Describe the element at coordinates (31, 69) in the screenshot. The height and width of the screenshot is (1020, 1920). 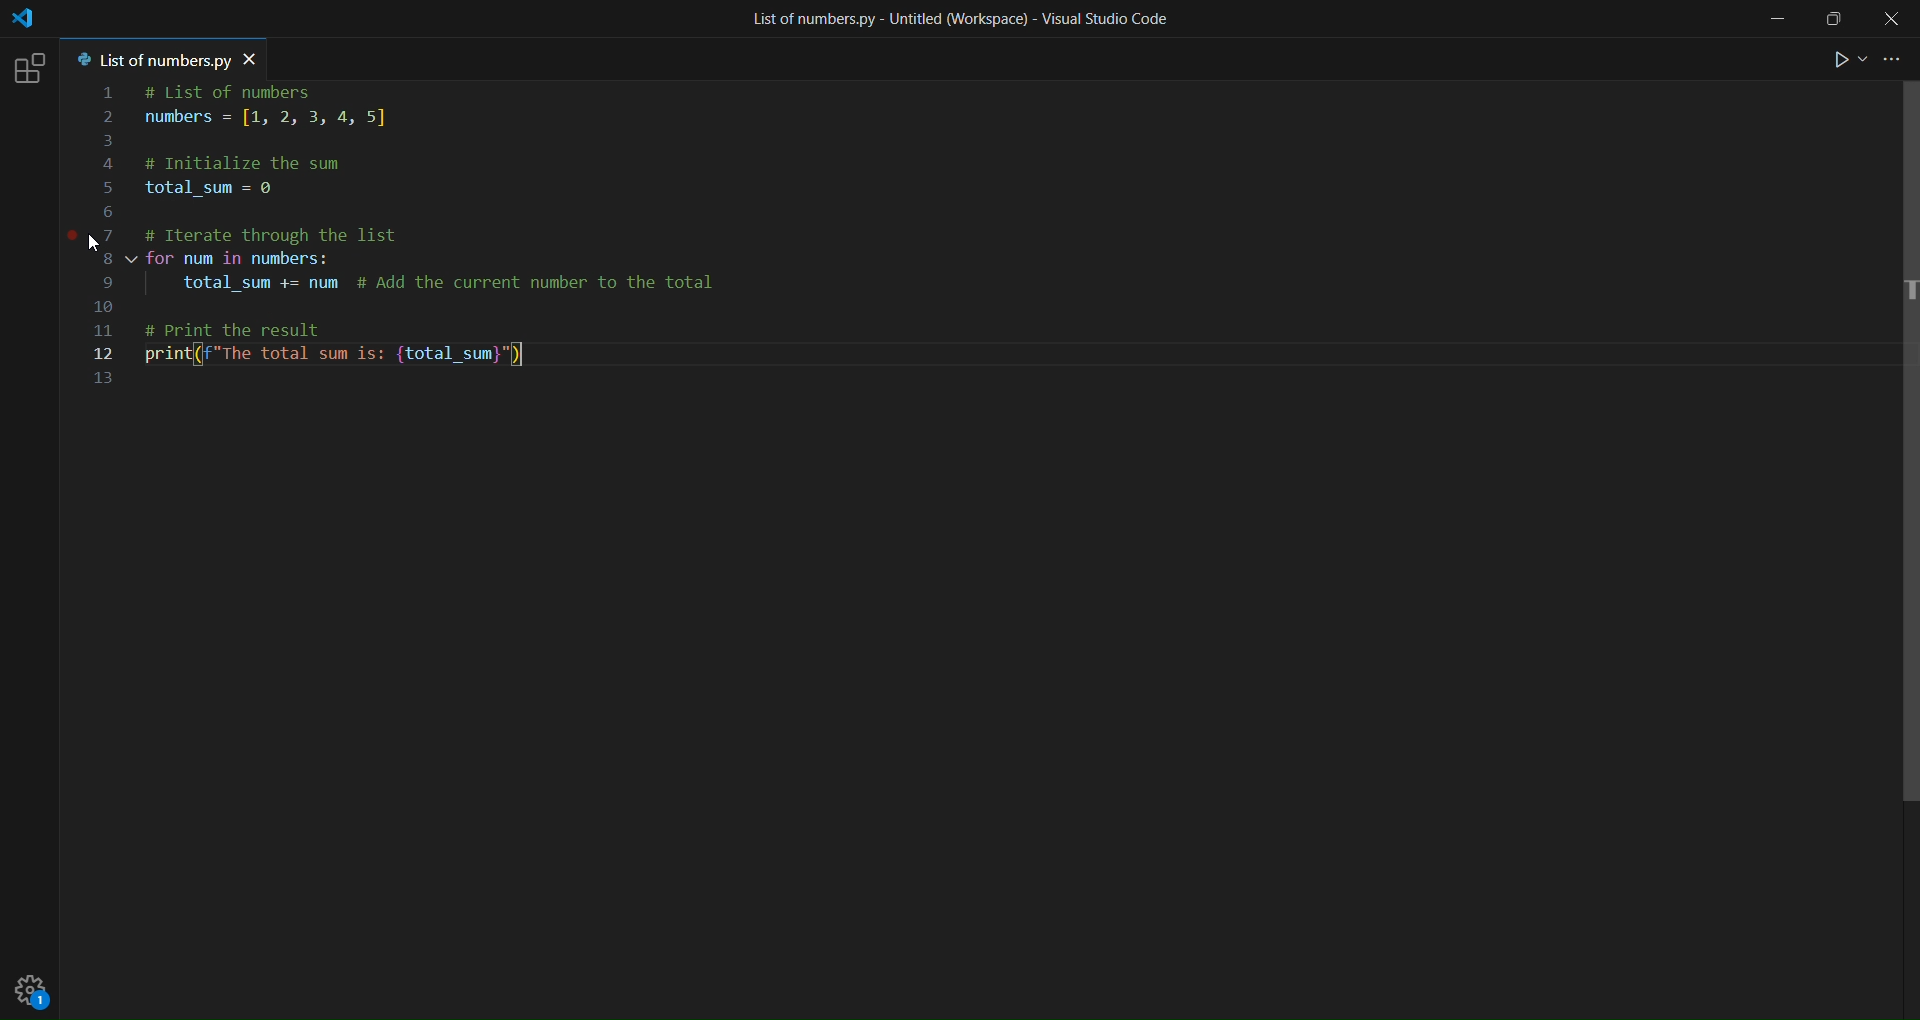
I see `extension` at that location.